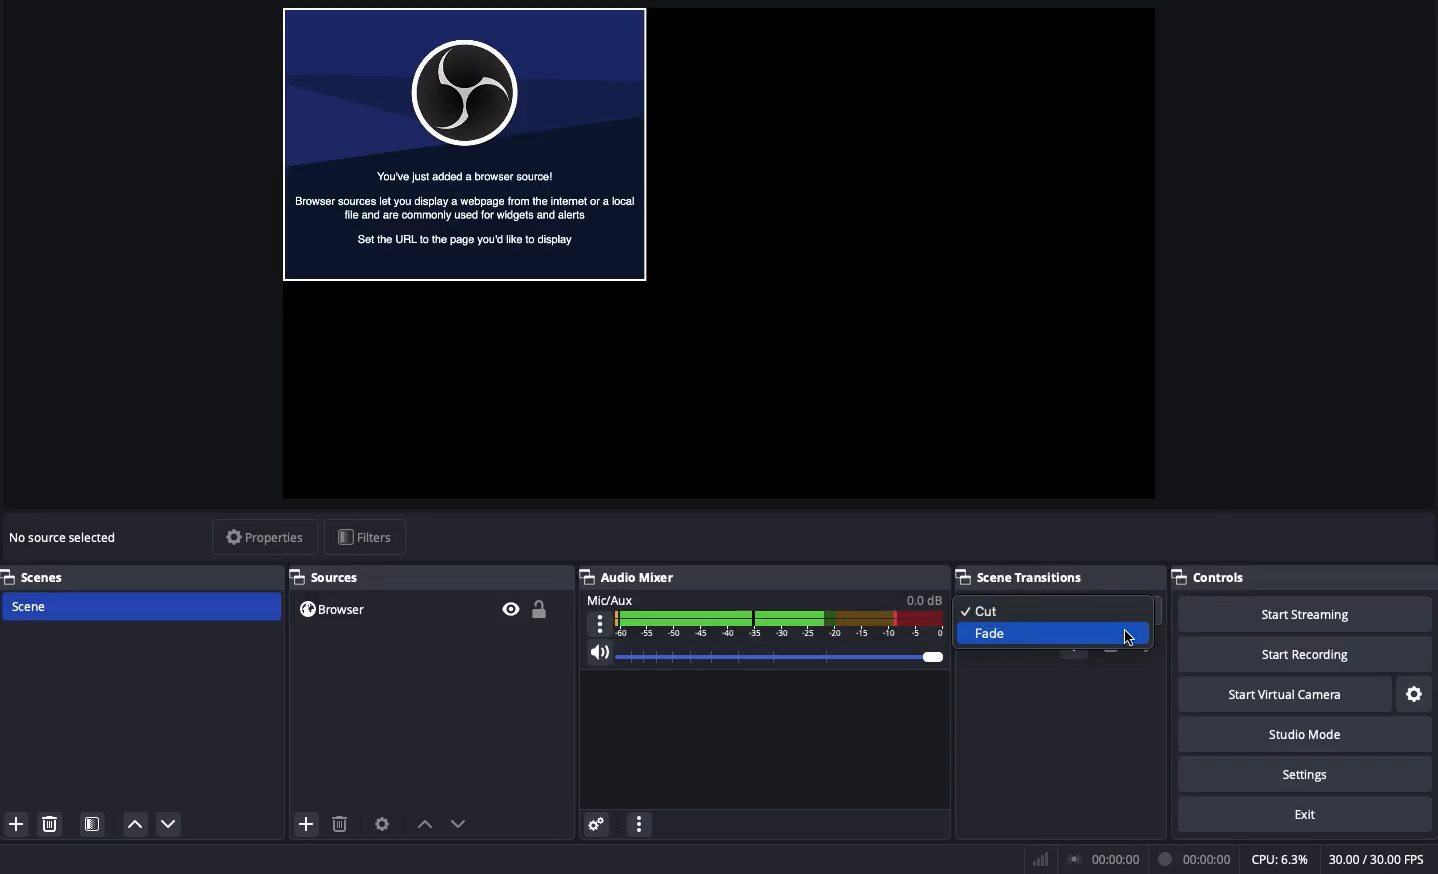  I want to click on Scene transitions, so click(1023, 579).